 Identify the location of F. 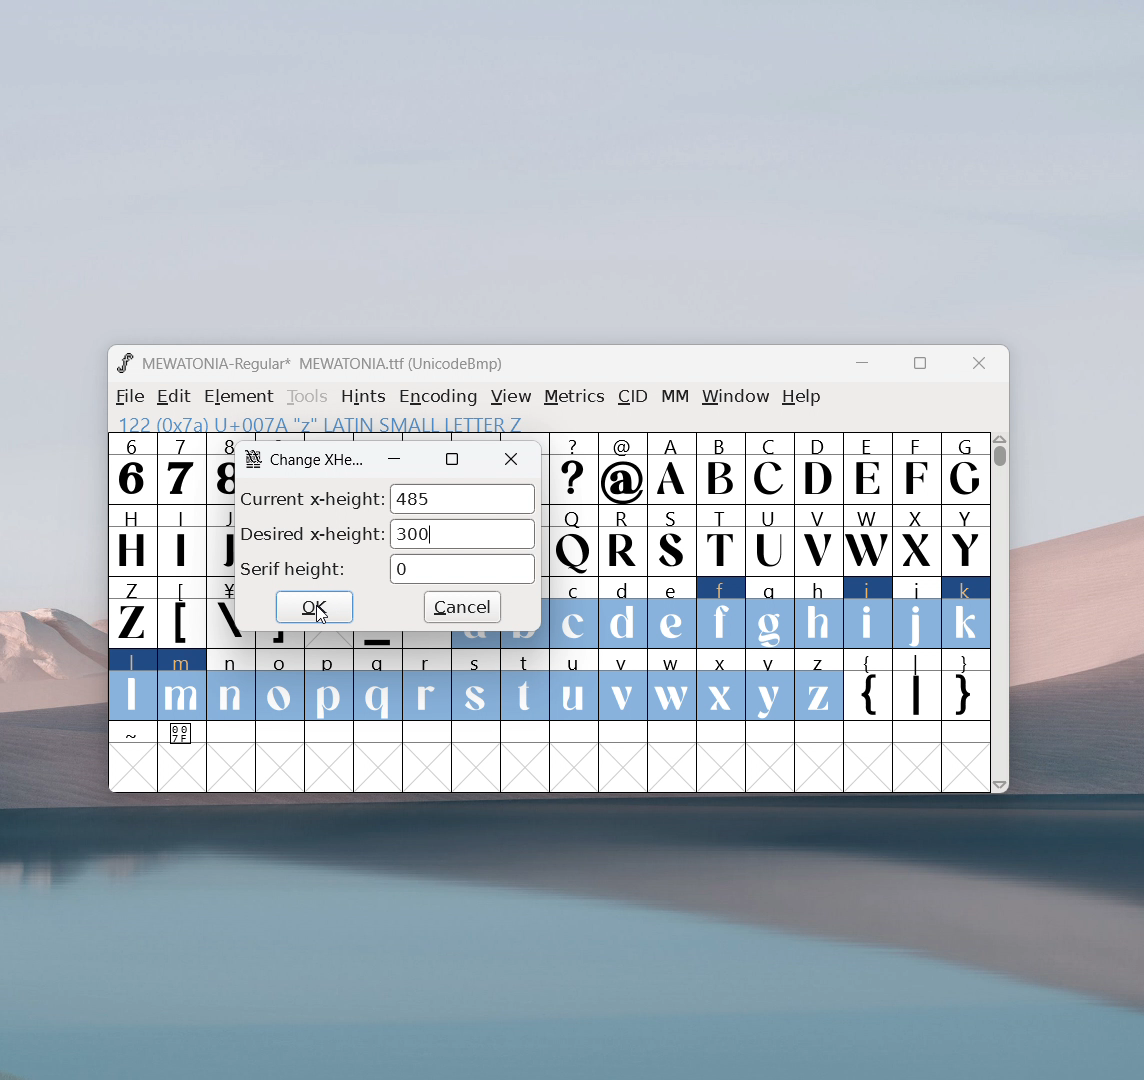
(915, 467).